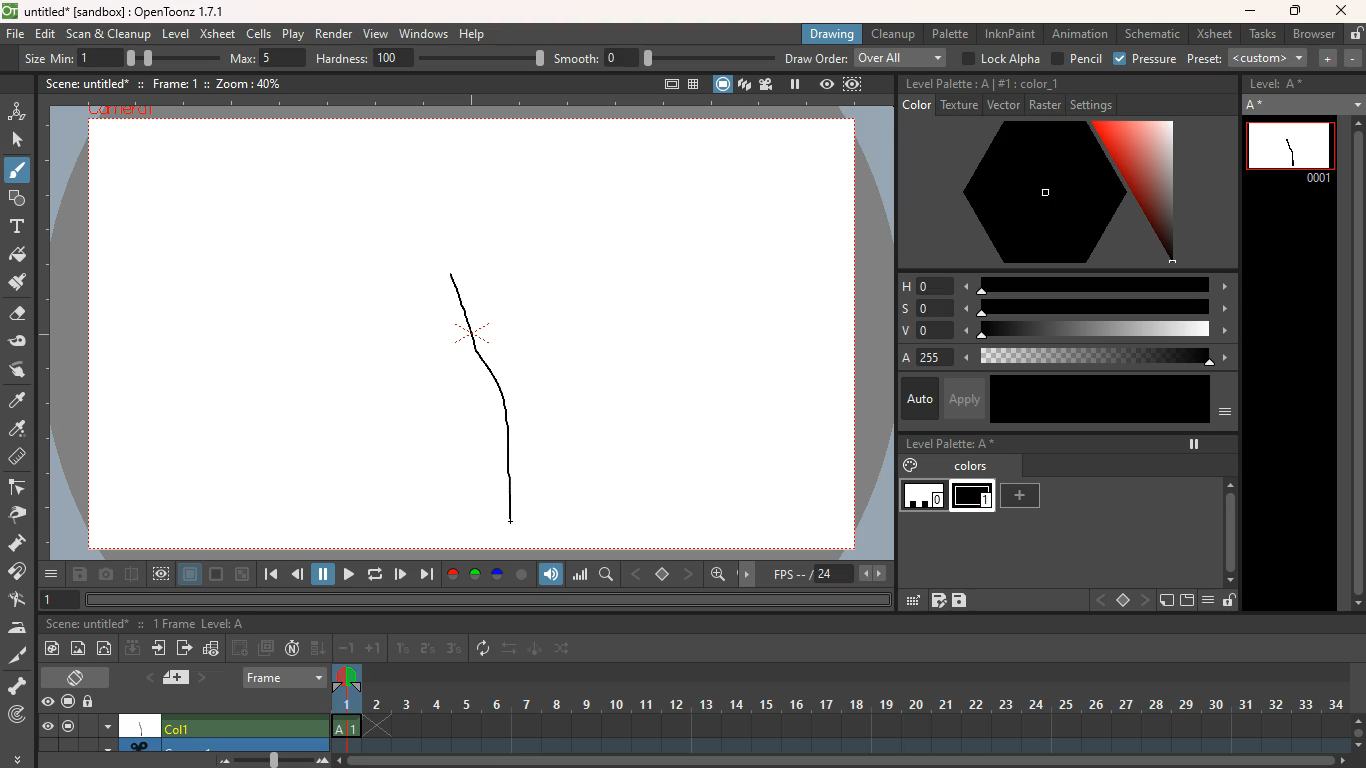  What do you see at coordinates (1187, 601) in the screenshot?
I see `screen` at bounding box center [1187, 601].